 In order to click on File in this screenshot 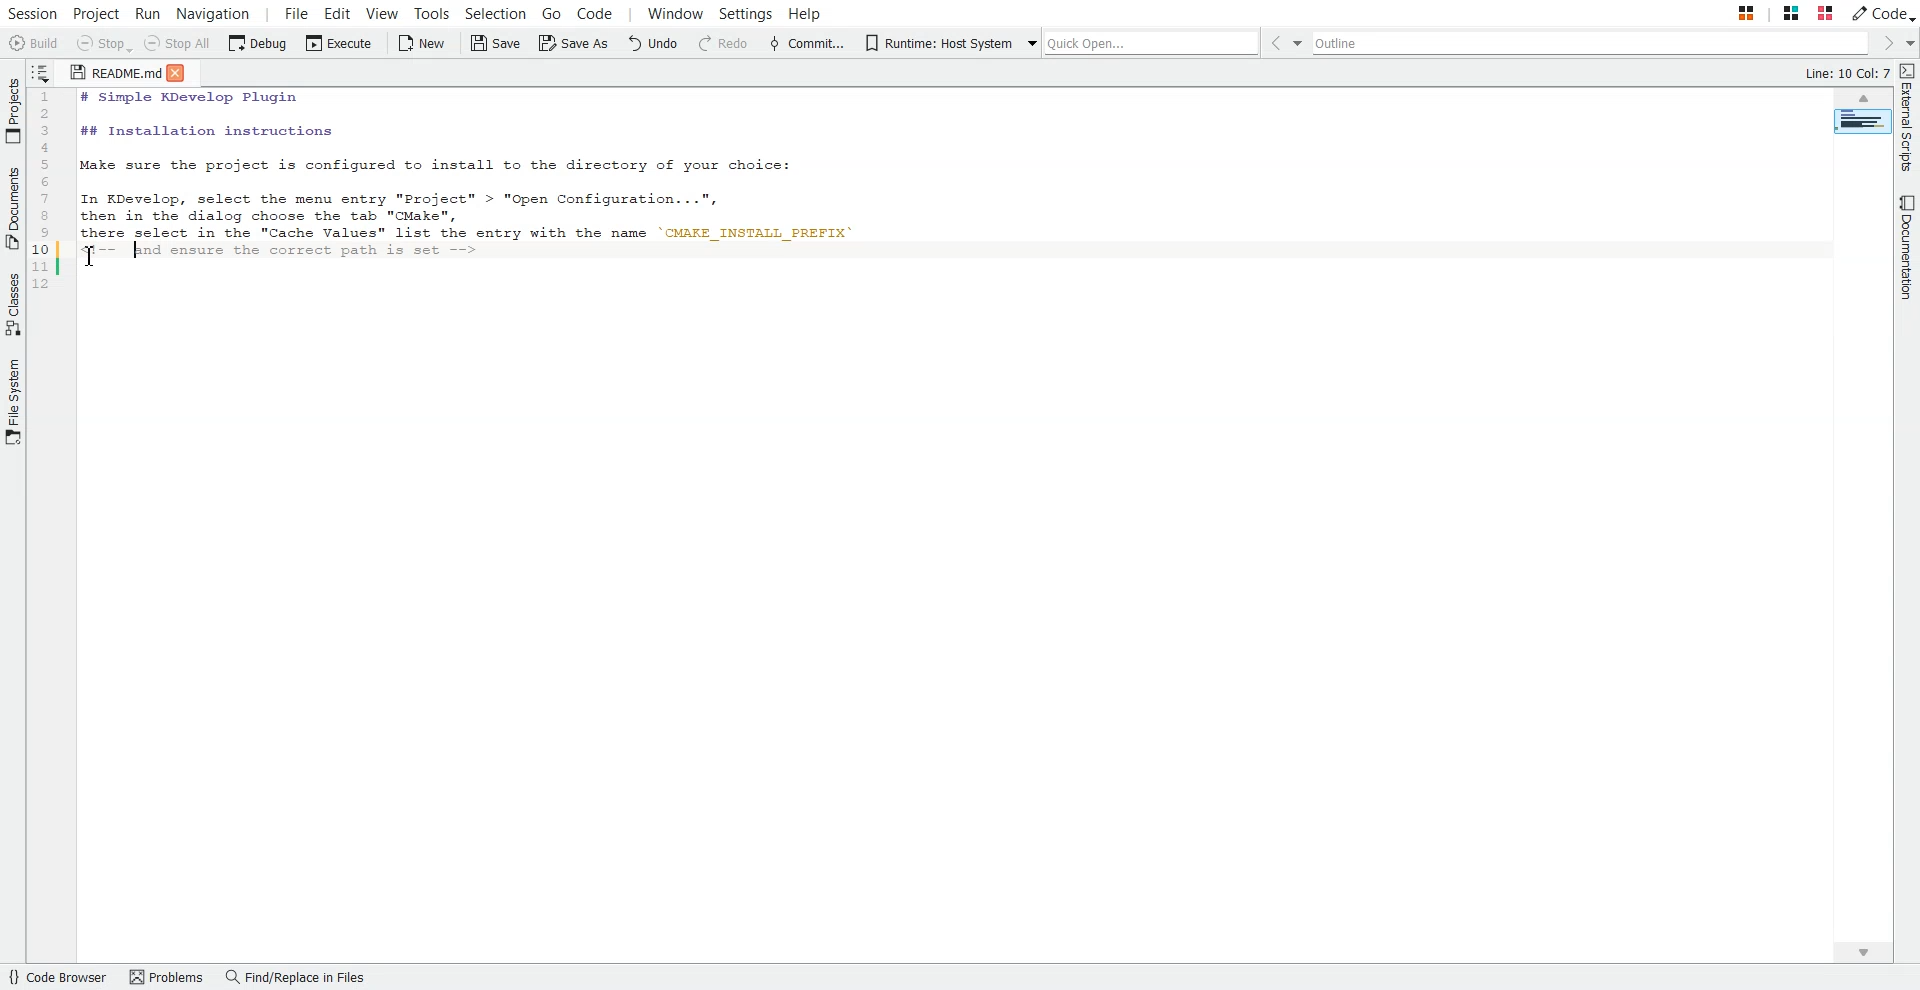, I will do `click(297, 12)`.